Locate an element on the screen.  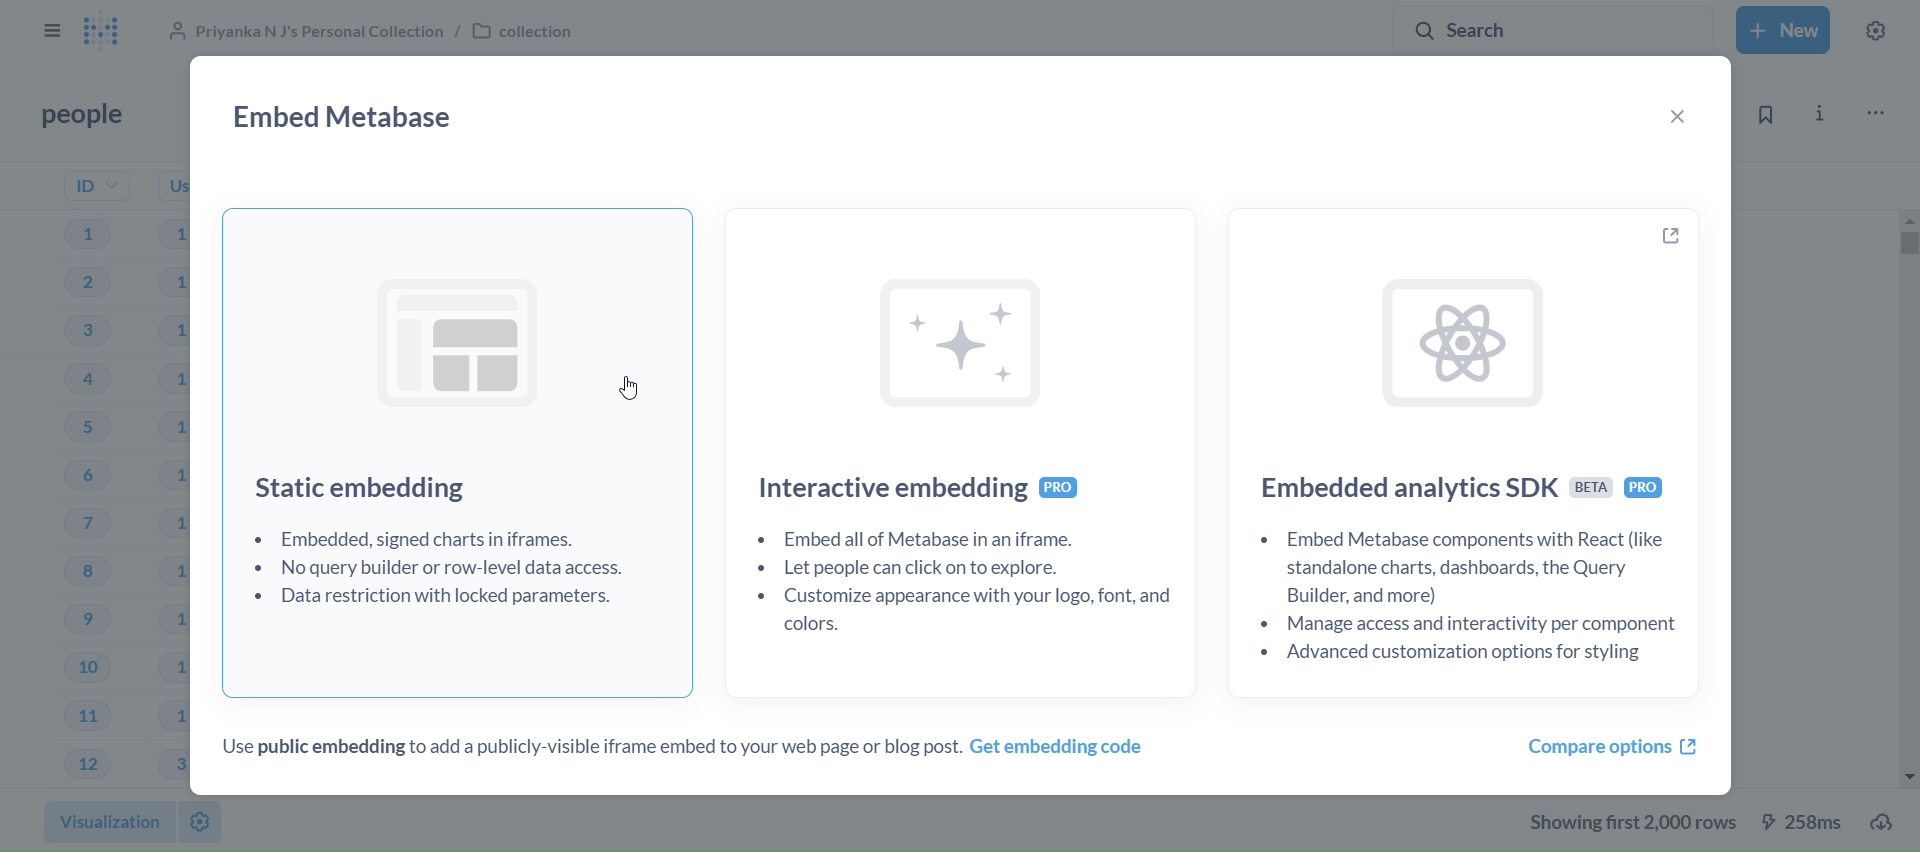
embed metabase is located at coordinates (340, 117).